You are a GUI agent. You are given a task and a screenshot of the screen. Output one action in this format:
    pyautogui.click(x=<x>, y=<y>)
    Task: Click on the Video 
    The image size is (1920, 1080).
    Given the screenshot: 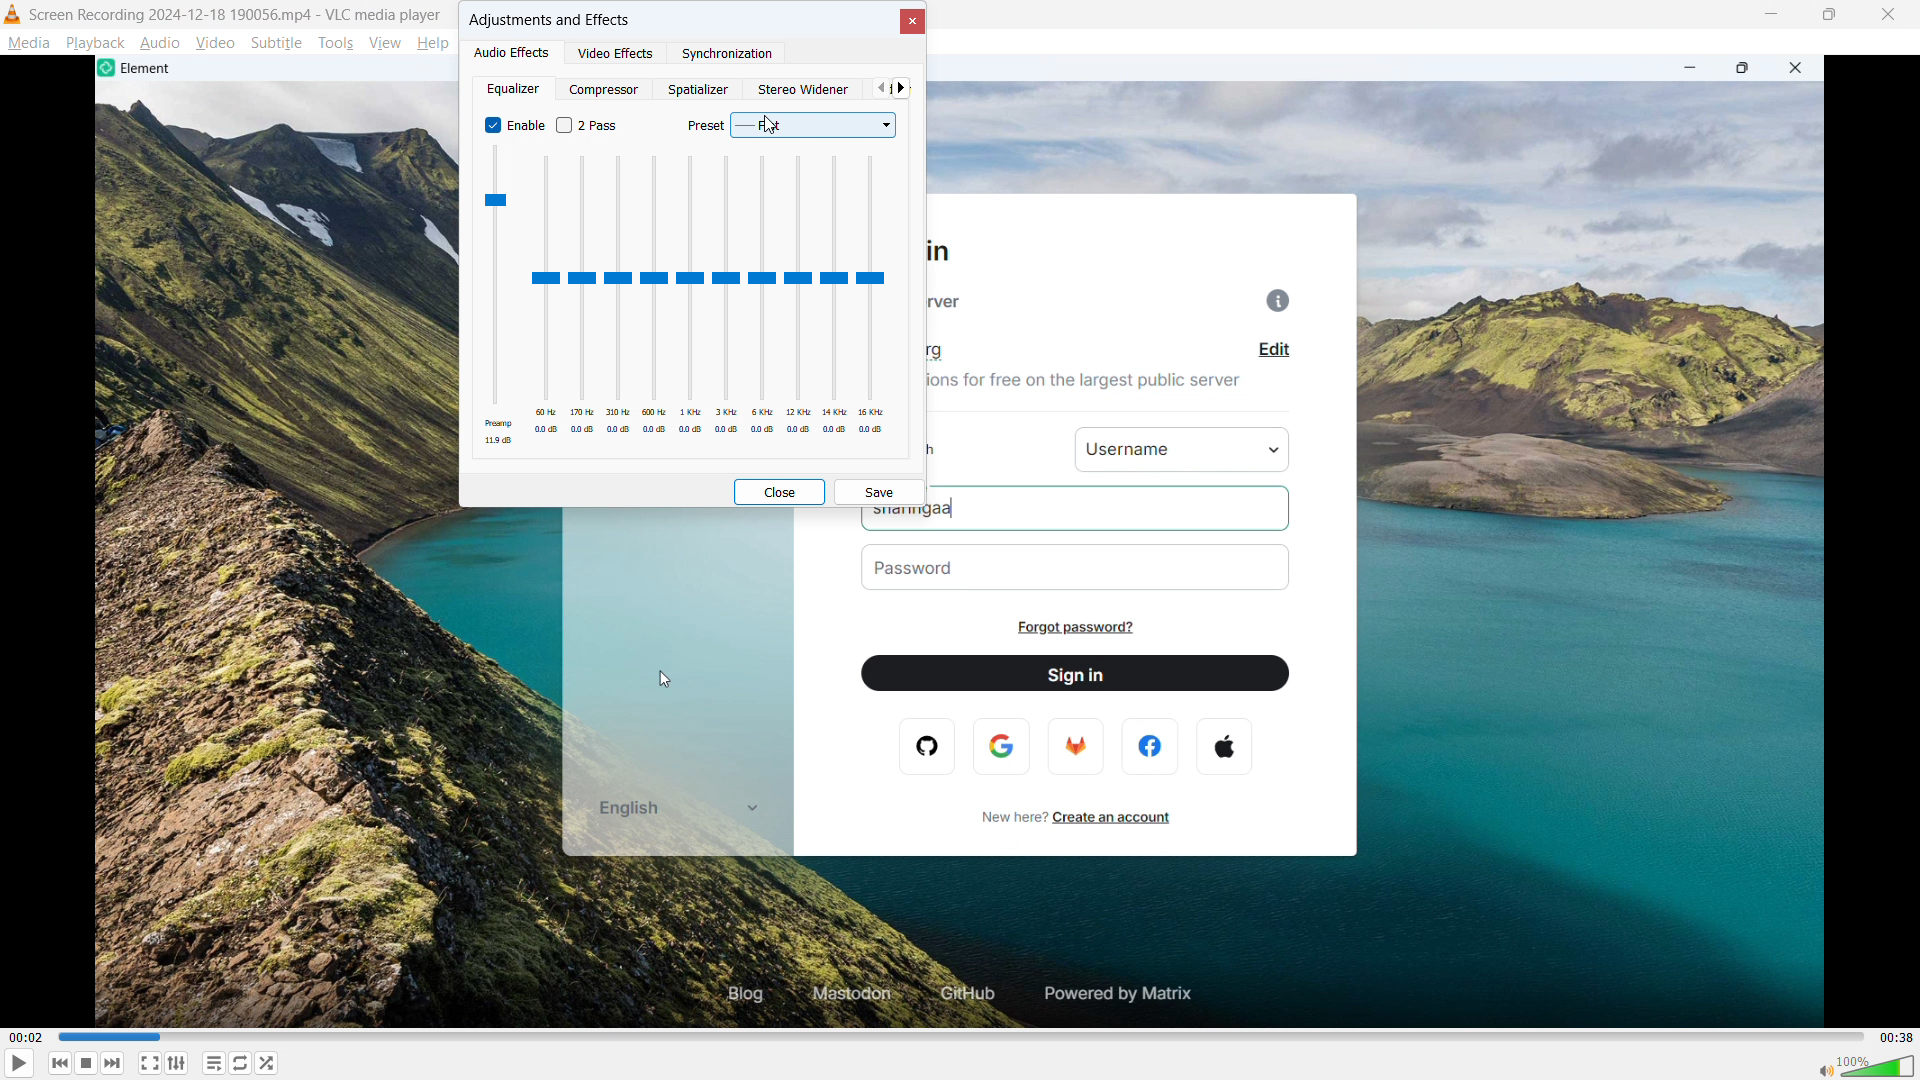 What is the action you would take?
    pyautogui.click(x=215, y=42)
    